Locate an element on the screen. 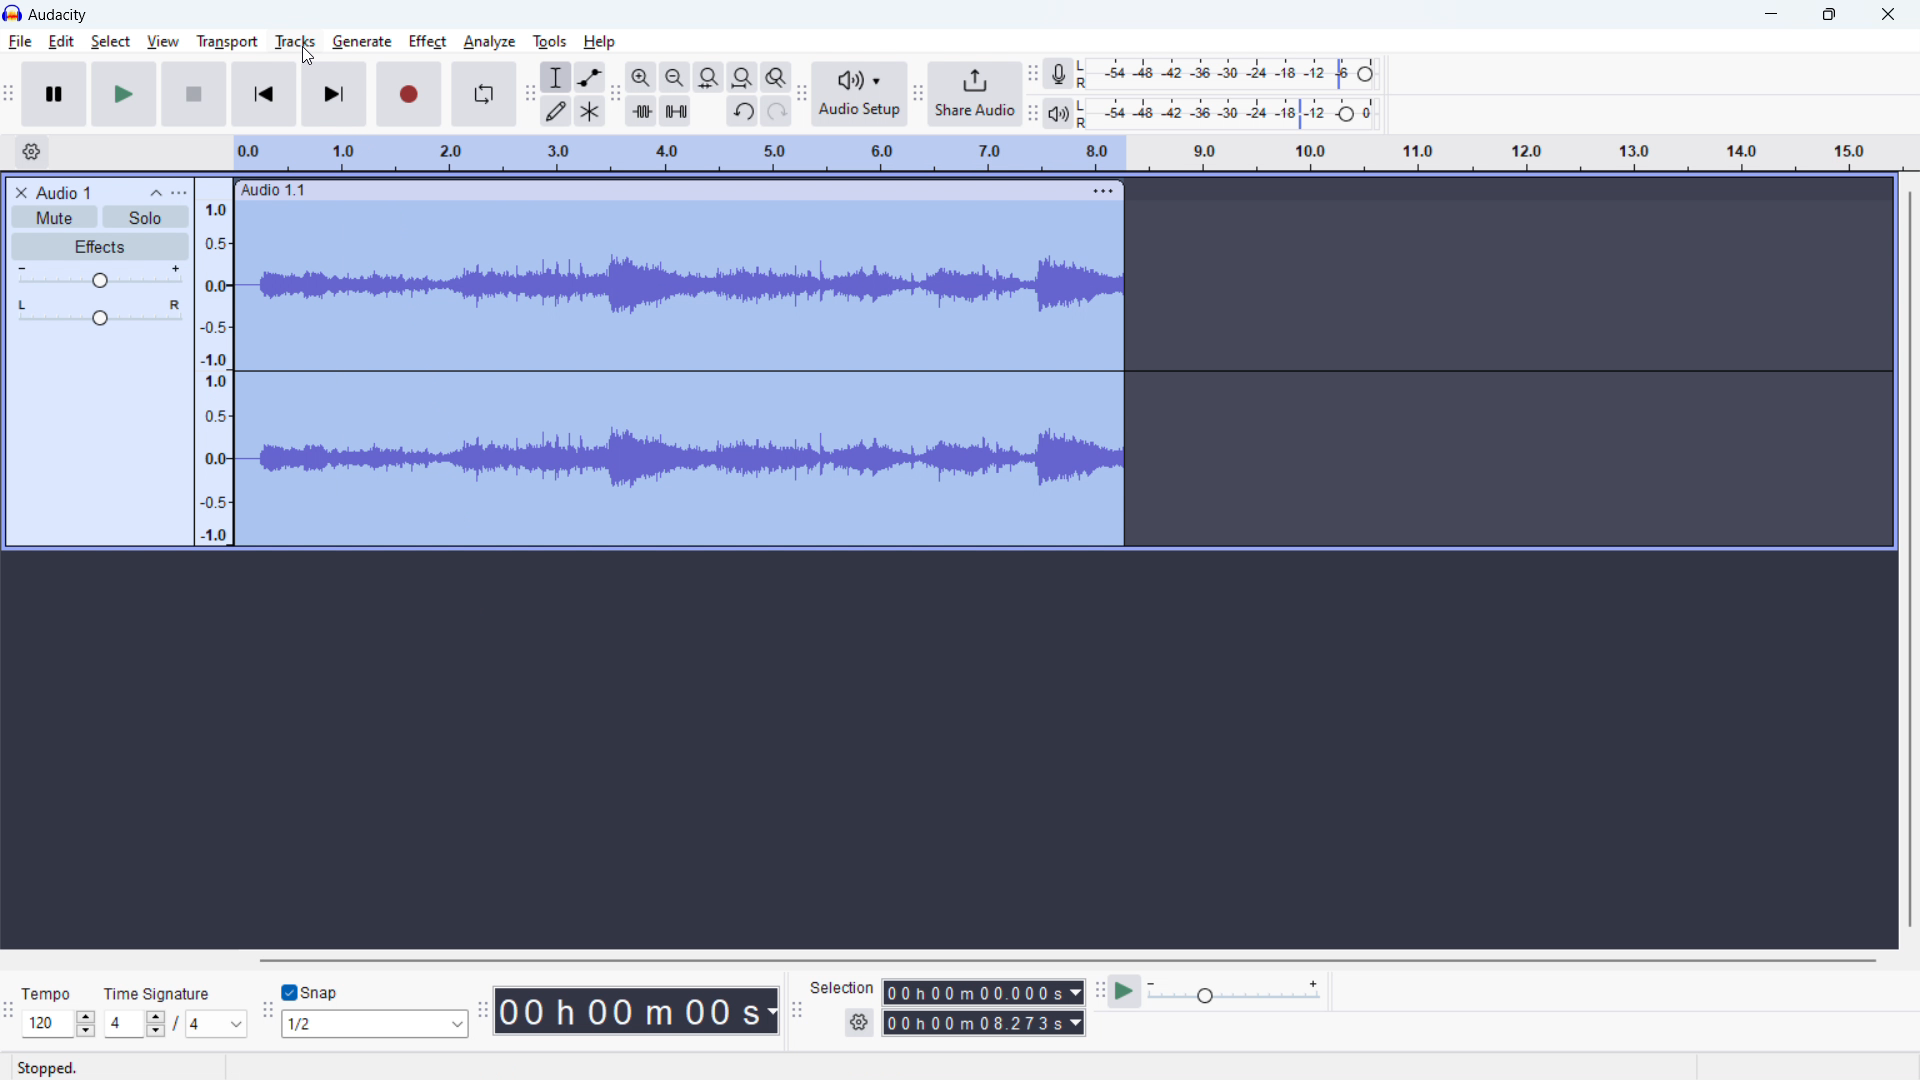 The image size is (1920, 1080). track options is located at coordinates (1103, 190).